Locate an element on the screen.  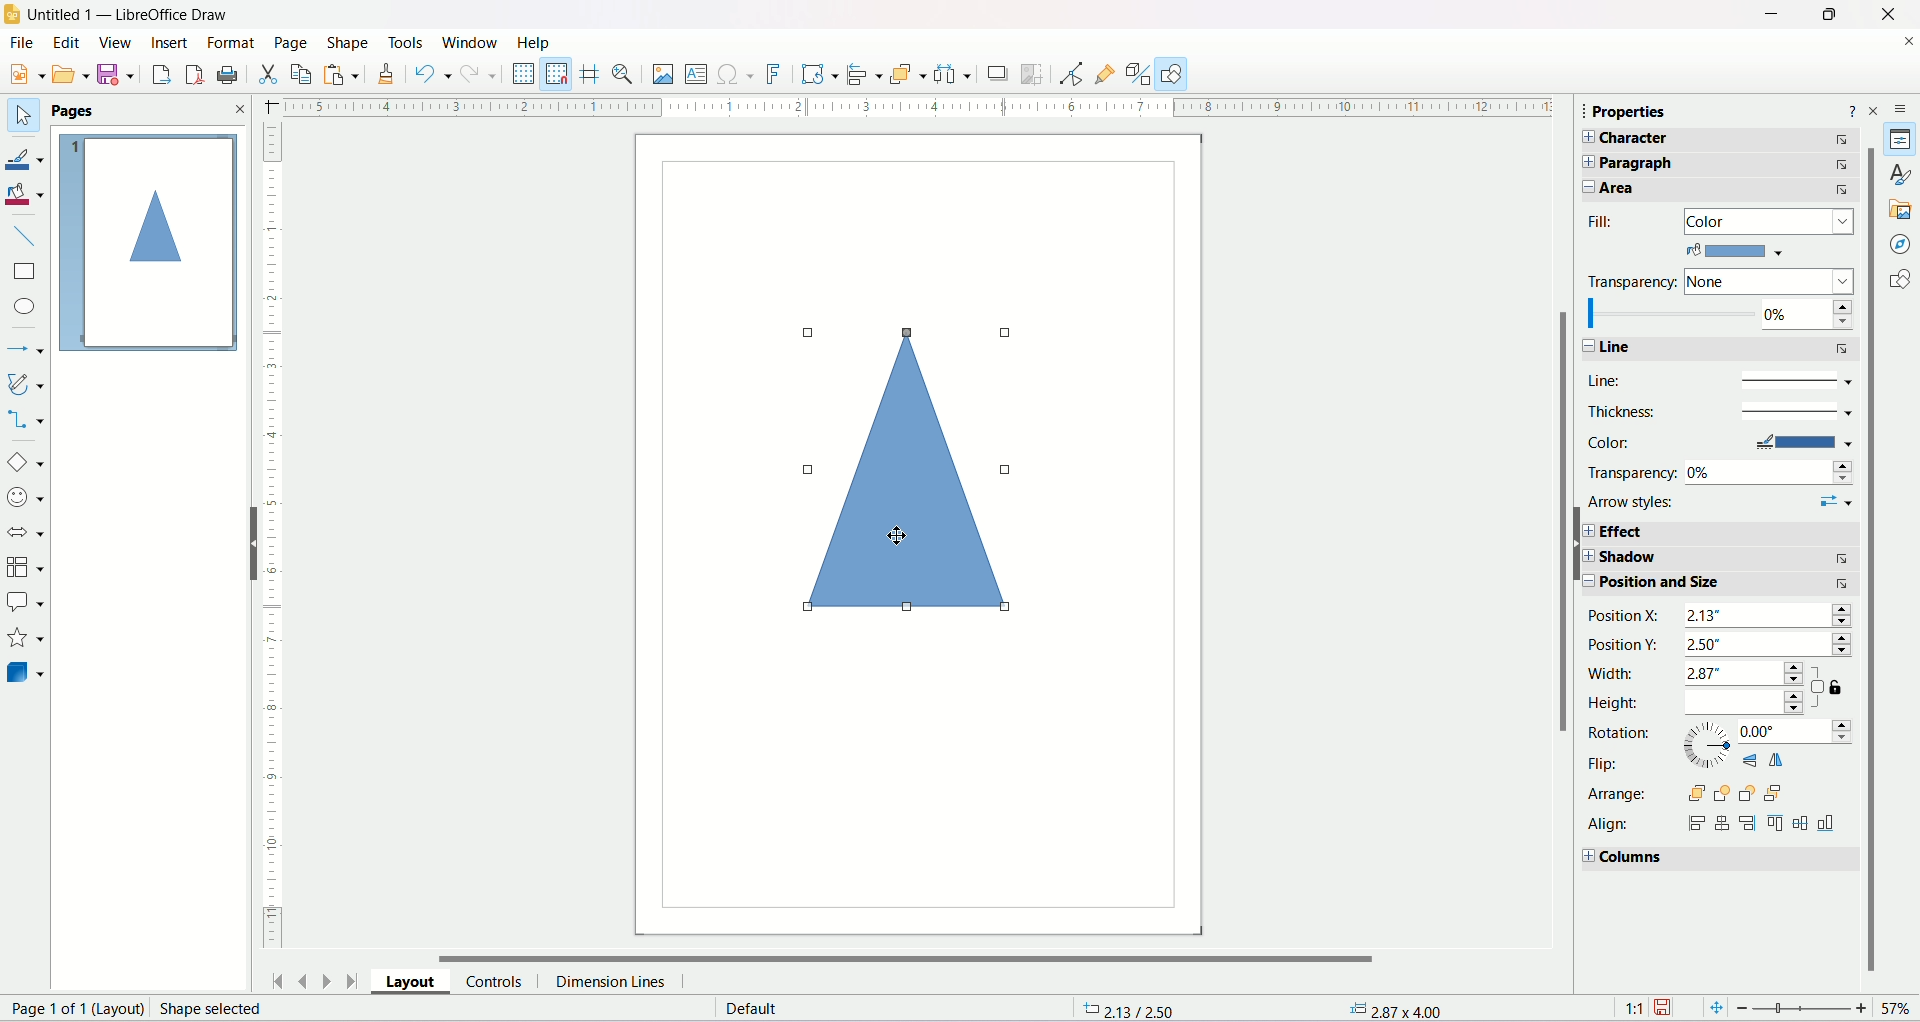
Zoom is located at coordinates (1810, 1008).